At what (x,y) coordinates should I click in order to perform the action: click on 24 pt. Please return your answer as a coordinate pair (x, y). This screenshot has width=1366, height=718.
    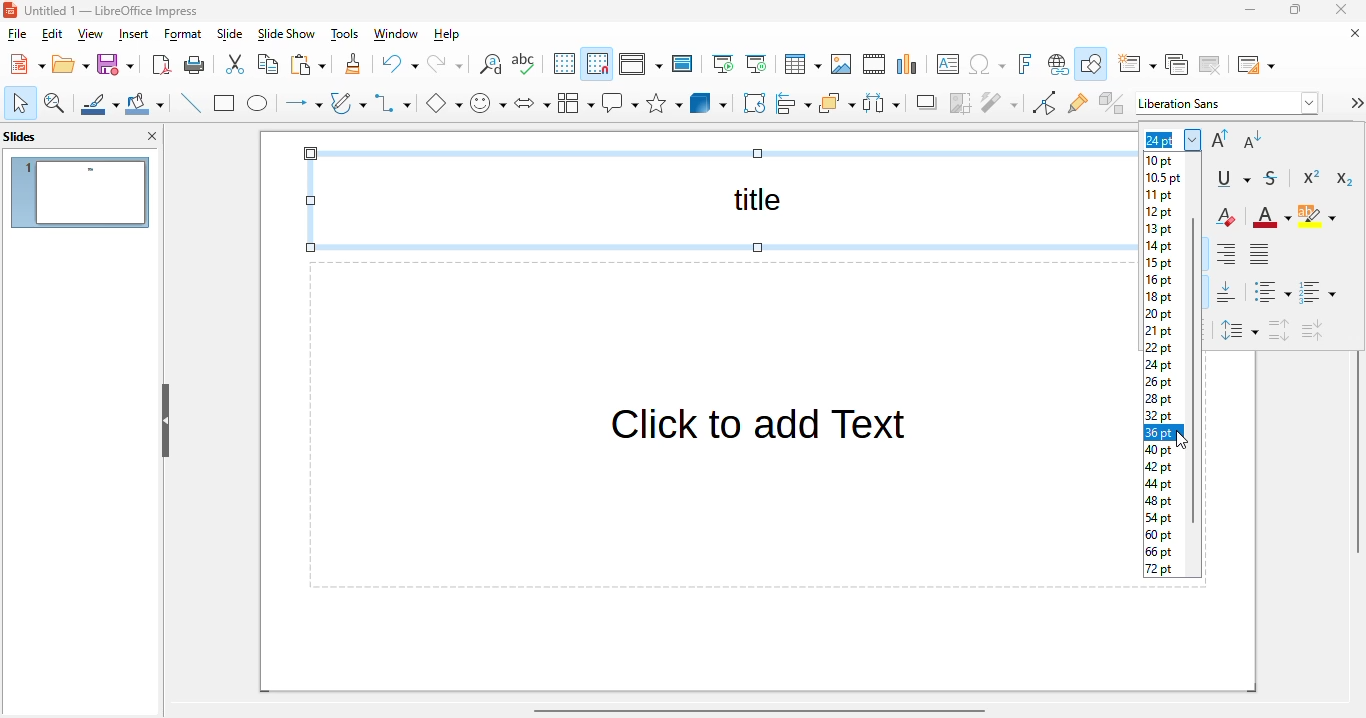
    Looking at the image, I should click on (1170, 139).